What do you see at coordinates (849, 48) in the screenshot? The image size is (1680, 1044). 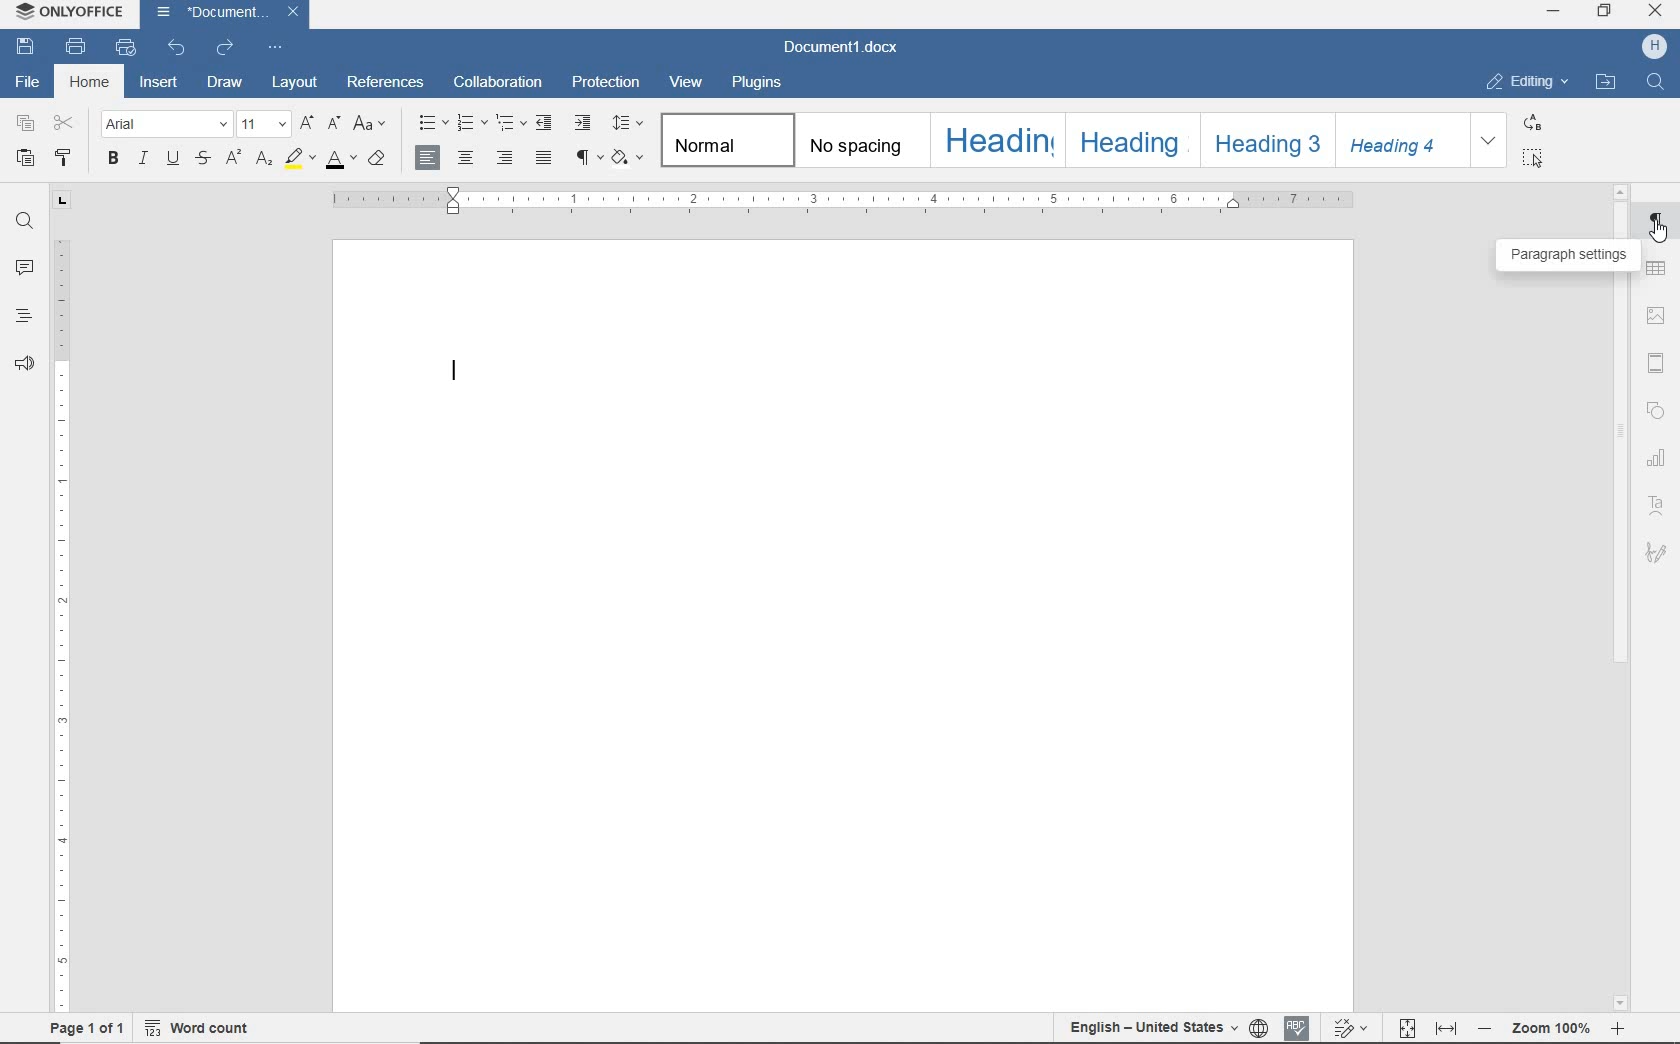 I see `Document1.docx(document name)` at bounding box center [849, 48].